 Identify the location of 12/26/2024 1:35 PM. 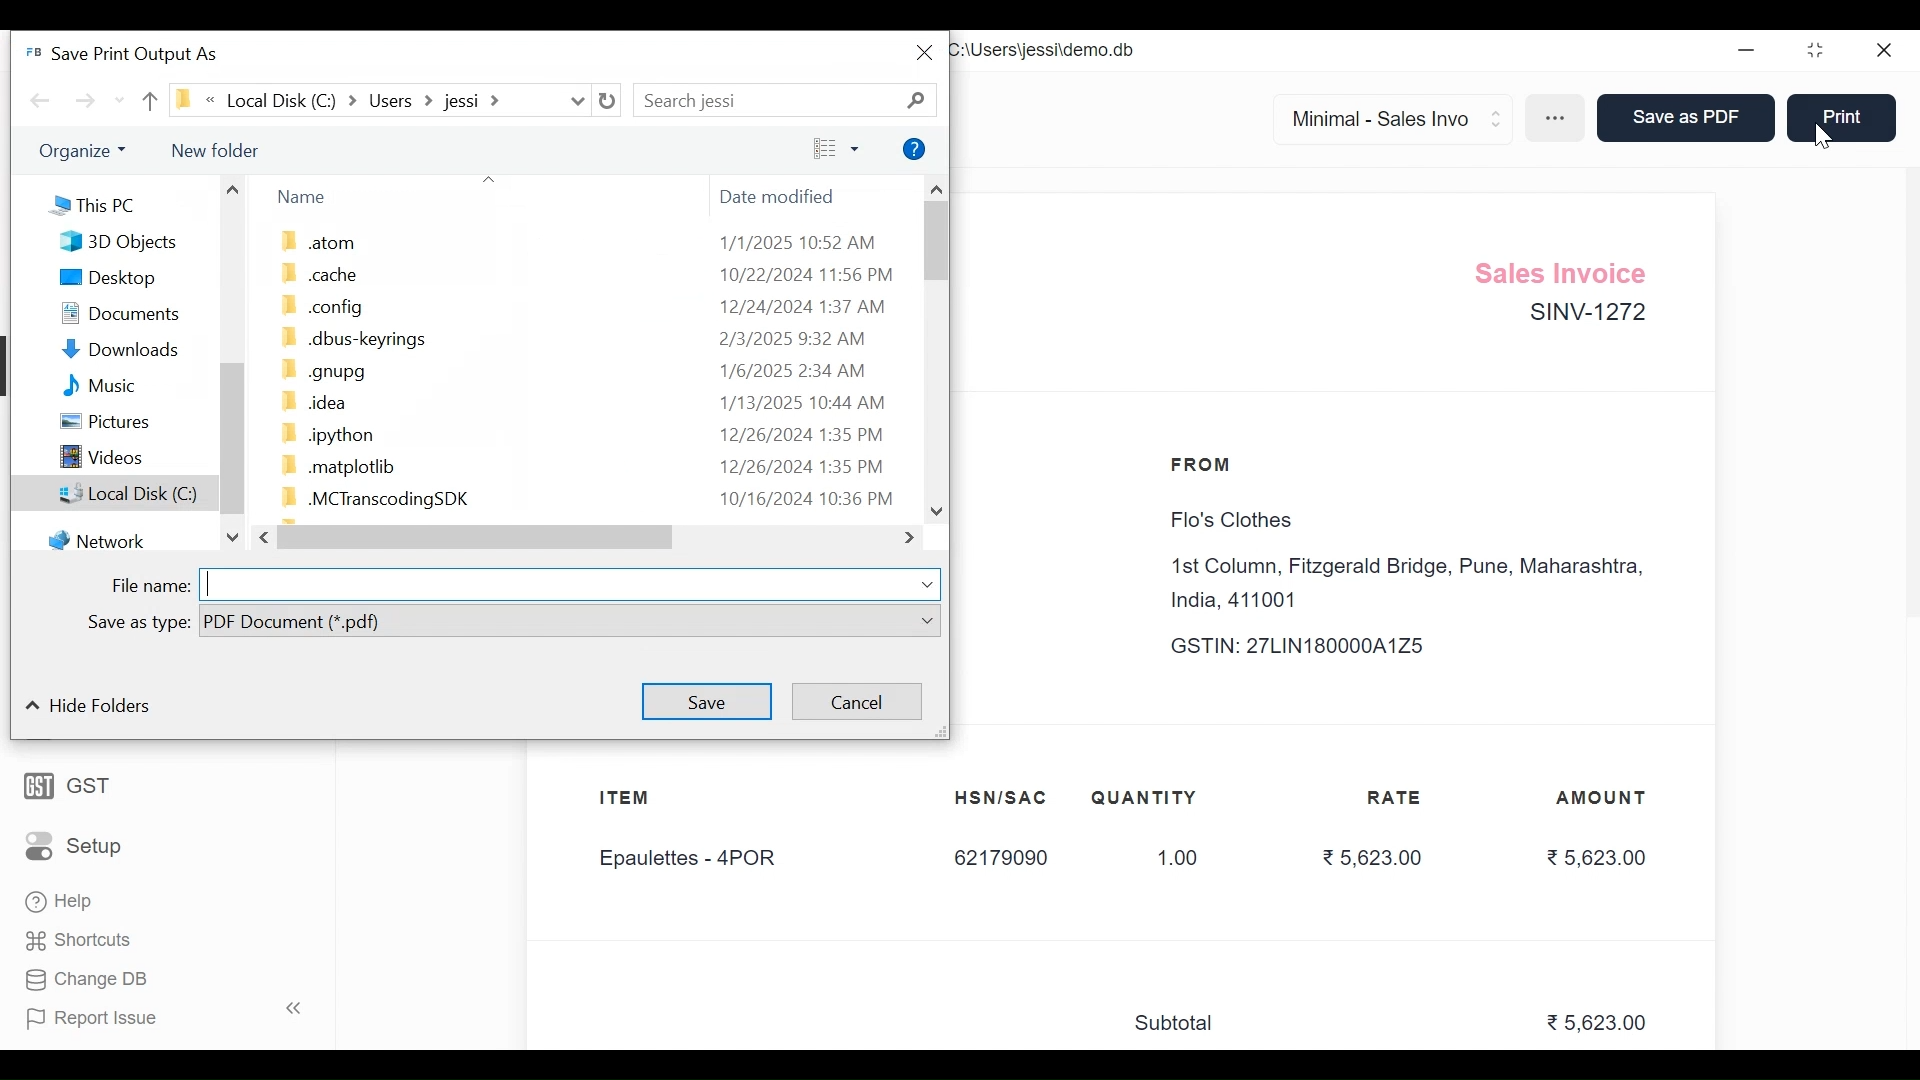
(802, 434).